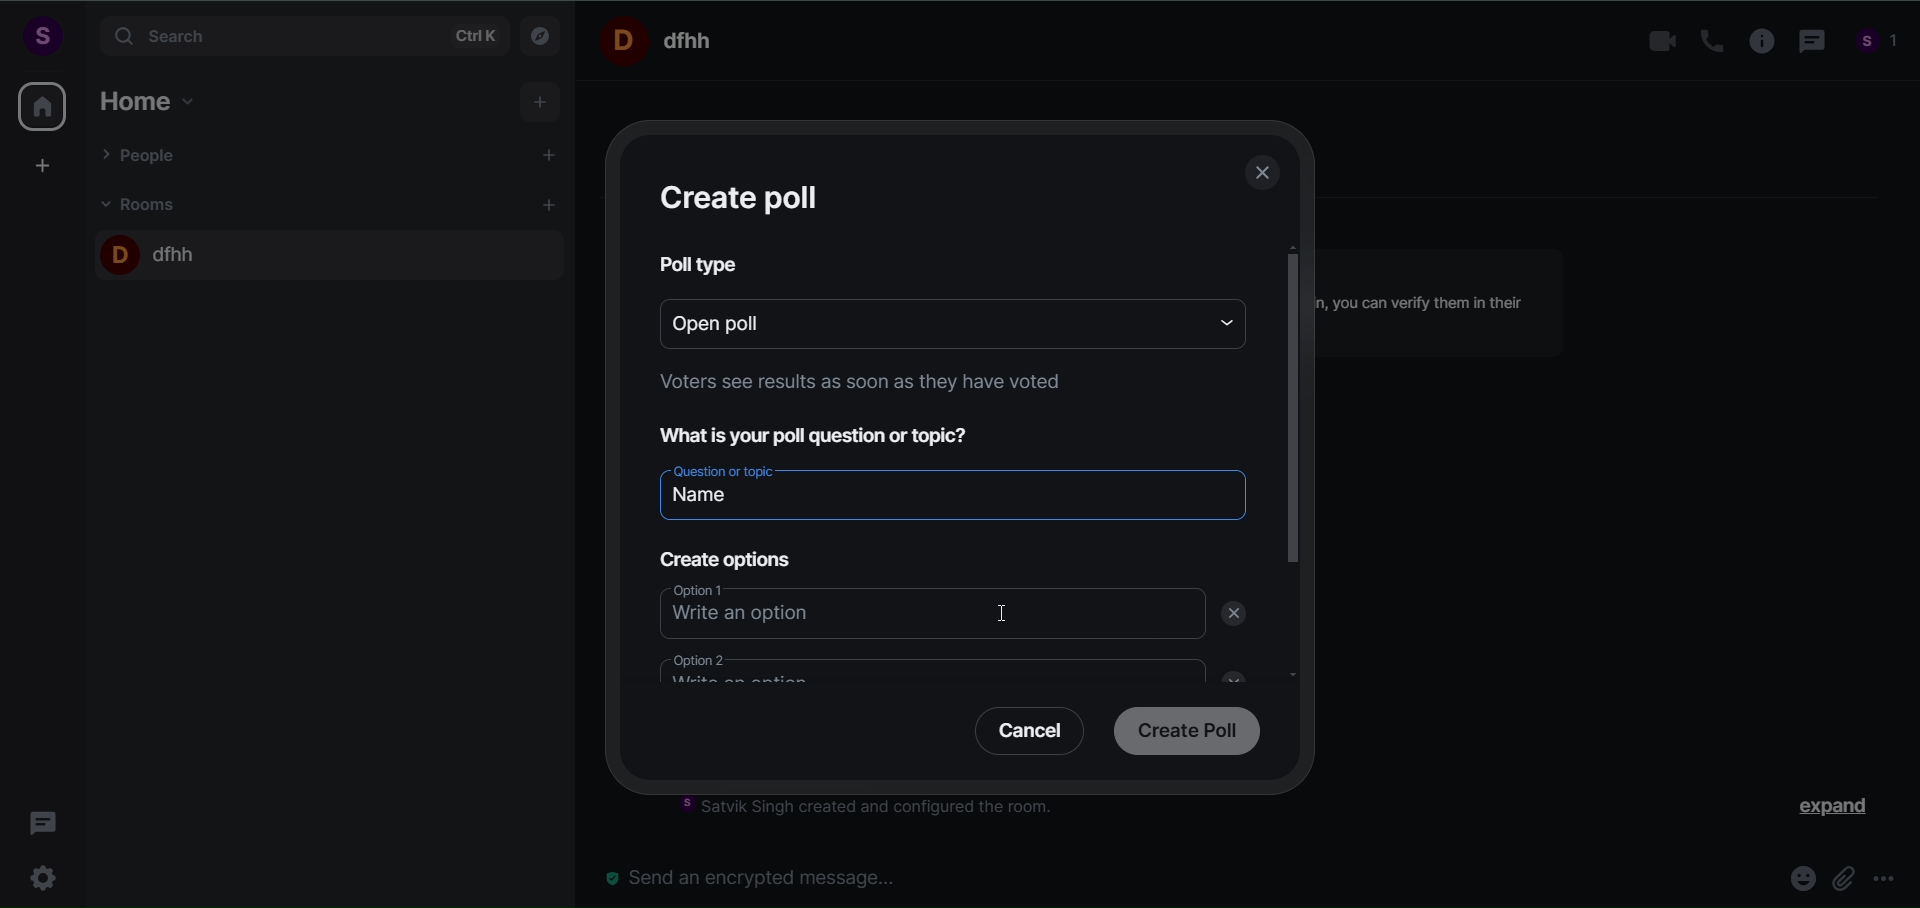  I want to click on rooms, so click(144, 203).